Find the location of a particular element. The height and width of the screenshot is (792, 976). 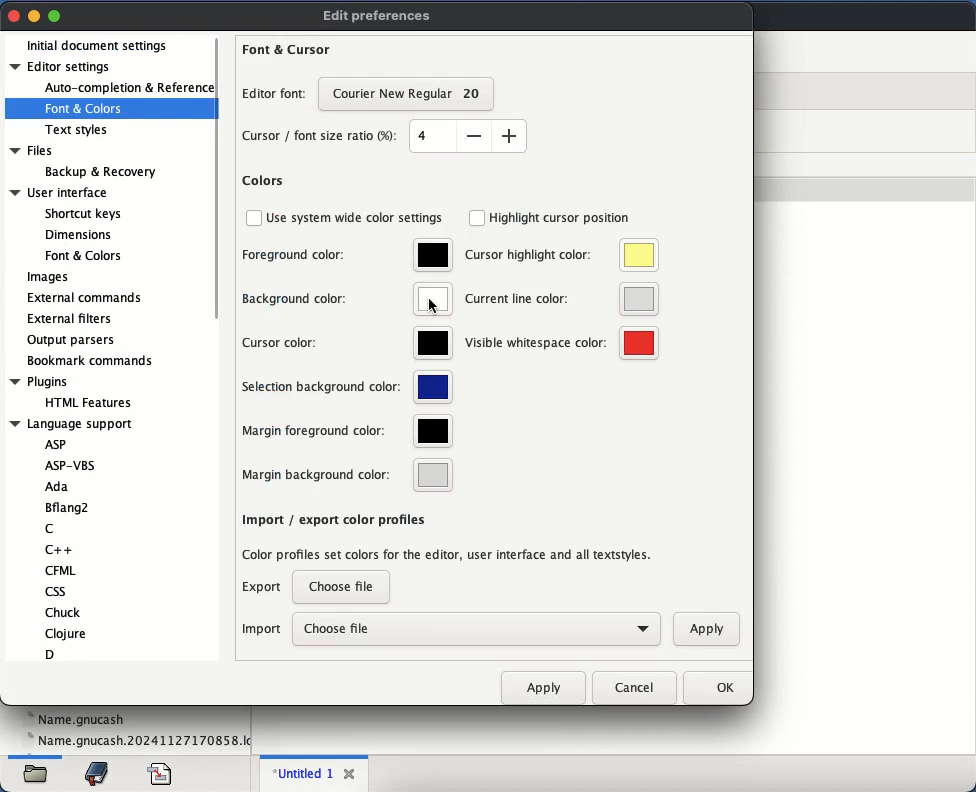

untitled 1 is located at coordinates (301, 773).